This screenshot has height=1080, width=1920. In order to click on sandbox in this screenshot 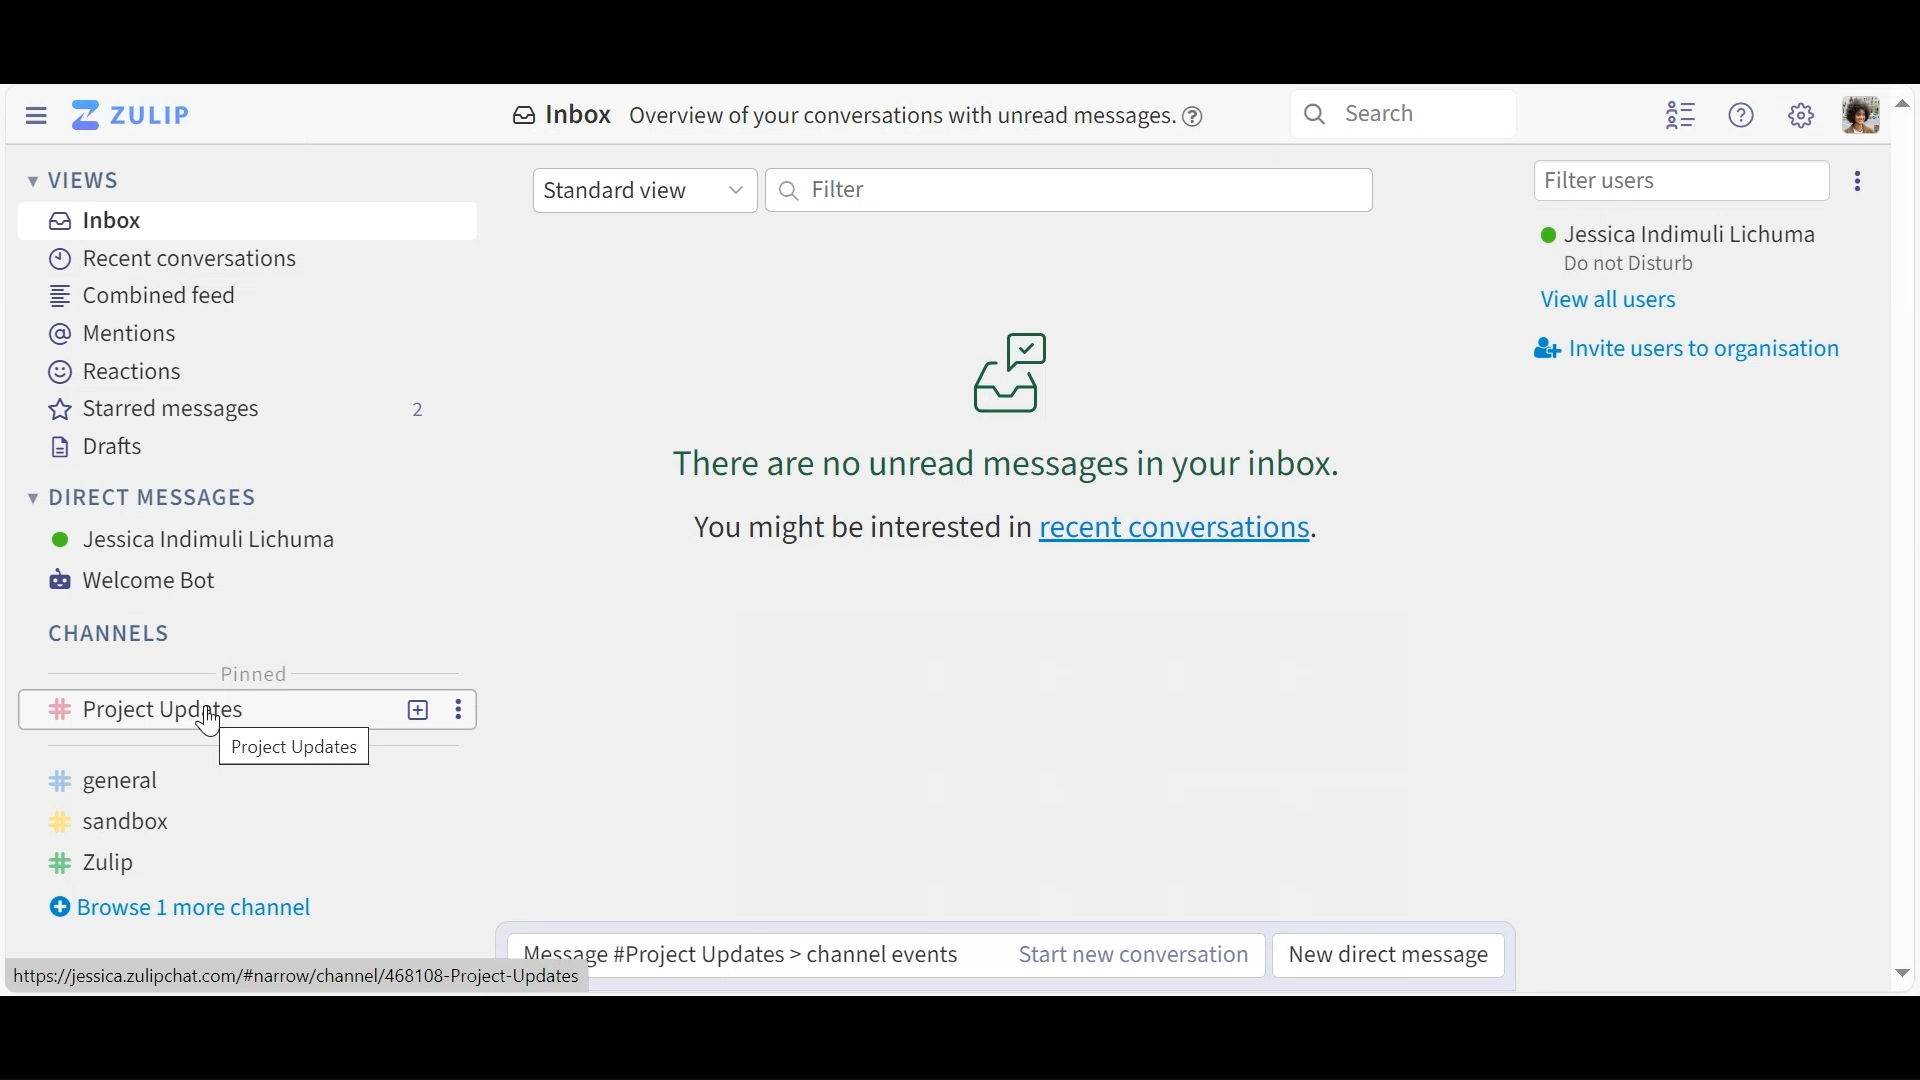, I will do `click(106, 820)`.